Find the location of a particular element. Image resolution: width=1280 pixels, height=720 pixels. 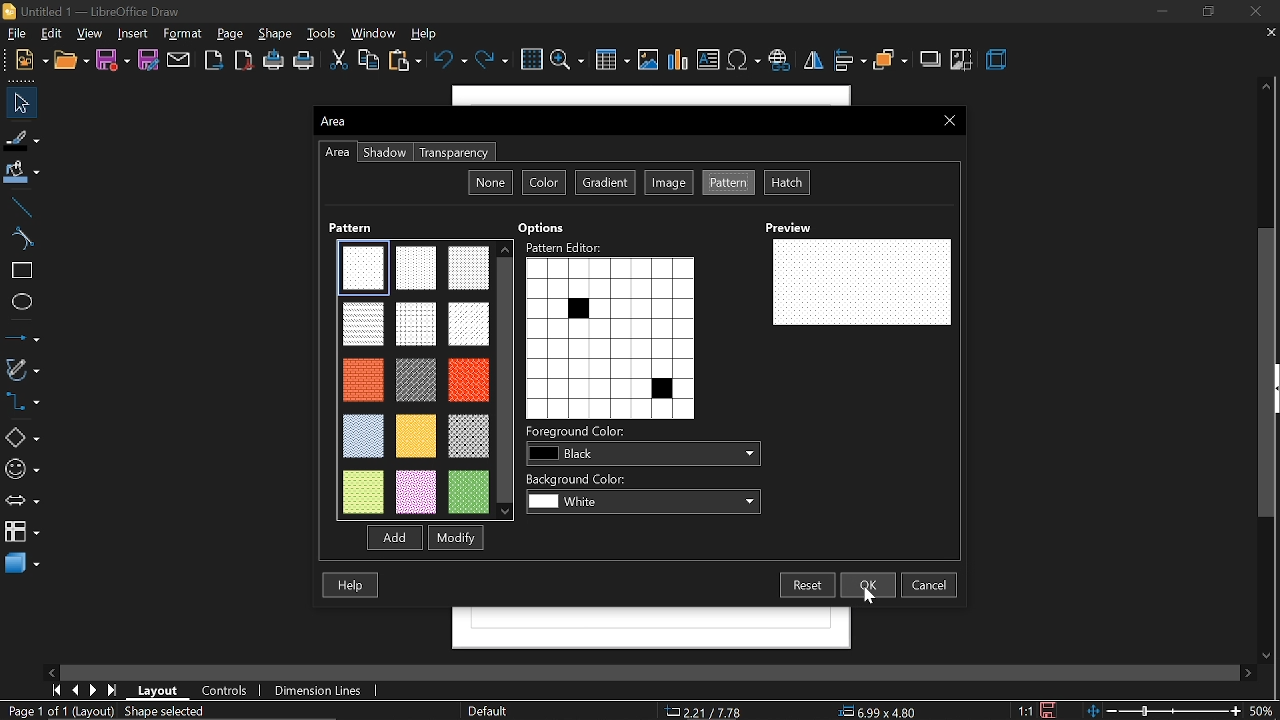

save as is located at coordinates (148, 60).